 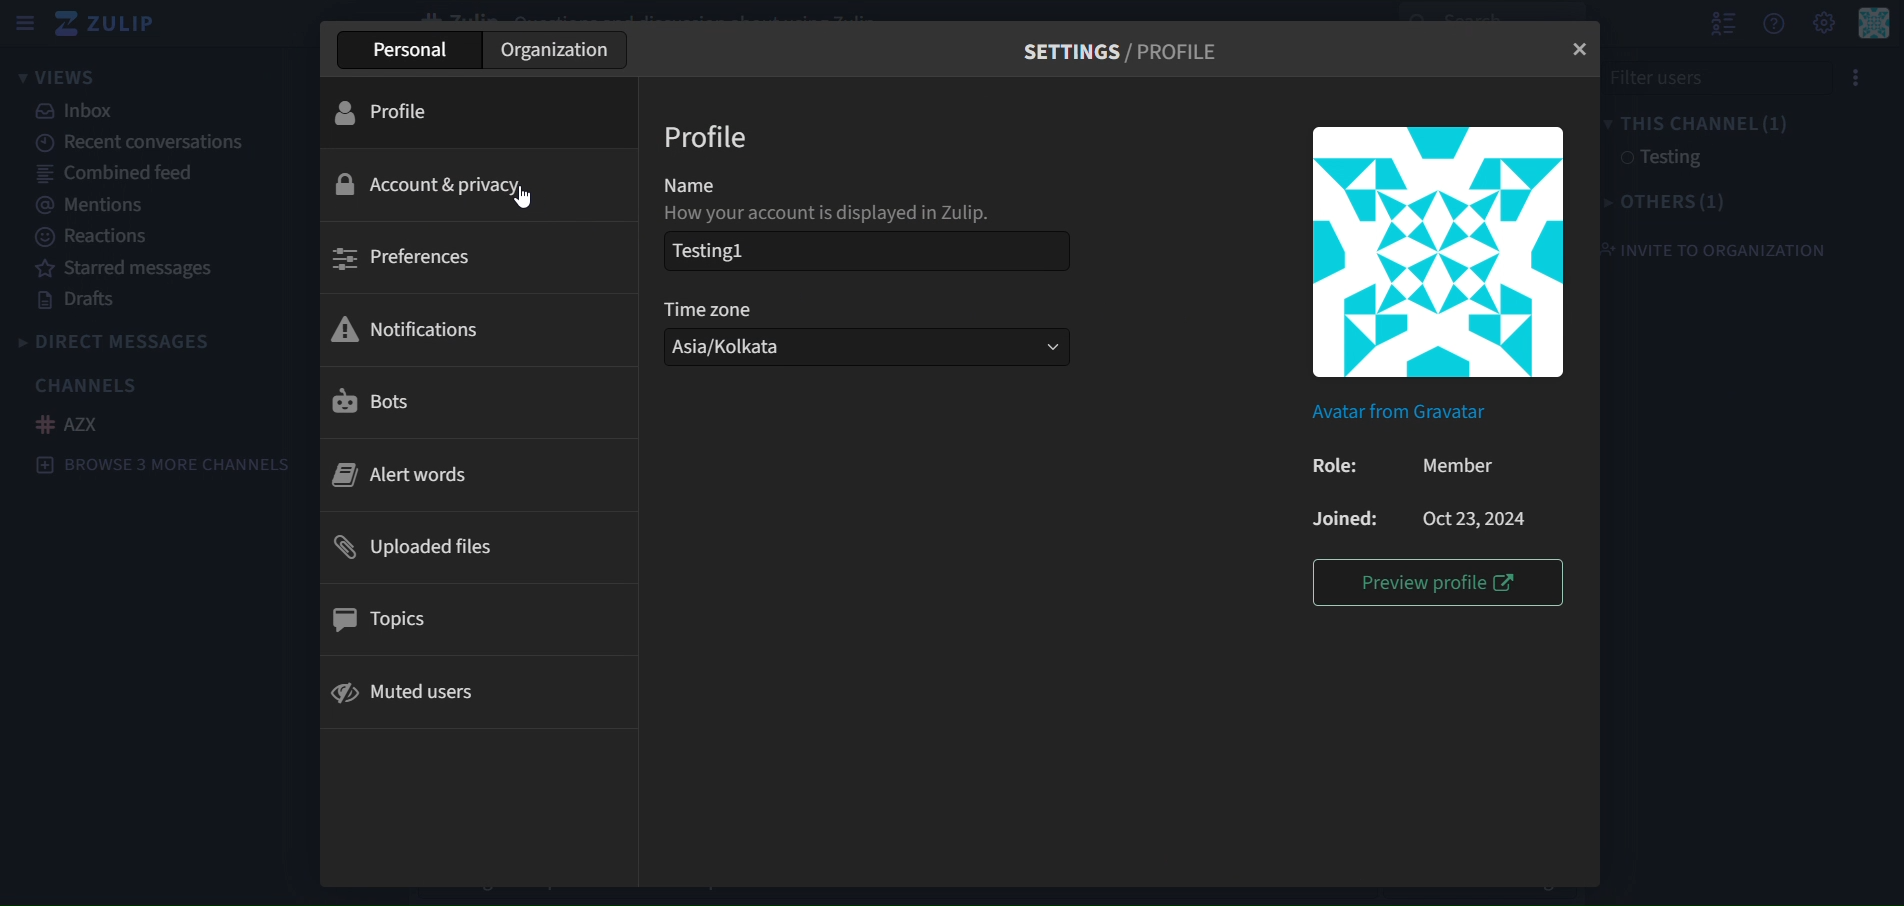 I want to click on Browse 3 more channels, so click(x=170, y=467).